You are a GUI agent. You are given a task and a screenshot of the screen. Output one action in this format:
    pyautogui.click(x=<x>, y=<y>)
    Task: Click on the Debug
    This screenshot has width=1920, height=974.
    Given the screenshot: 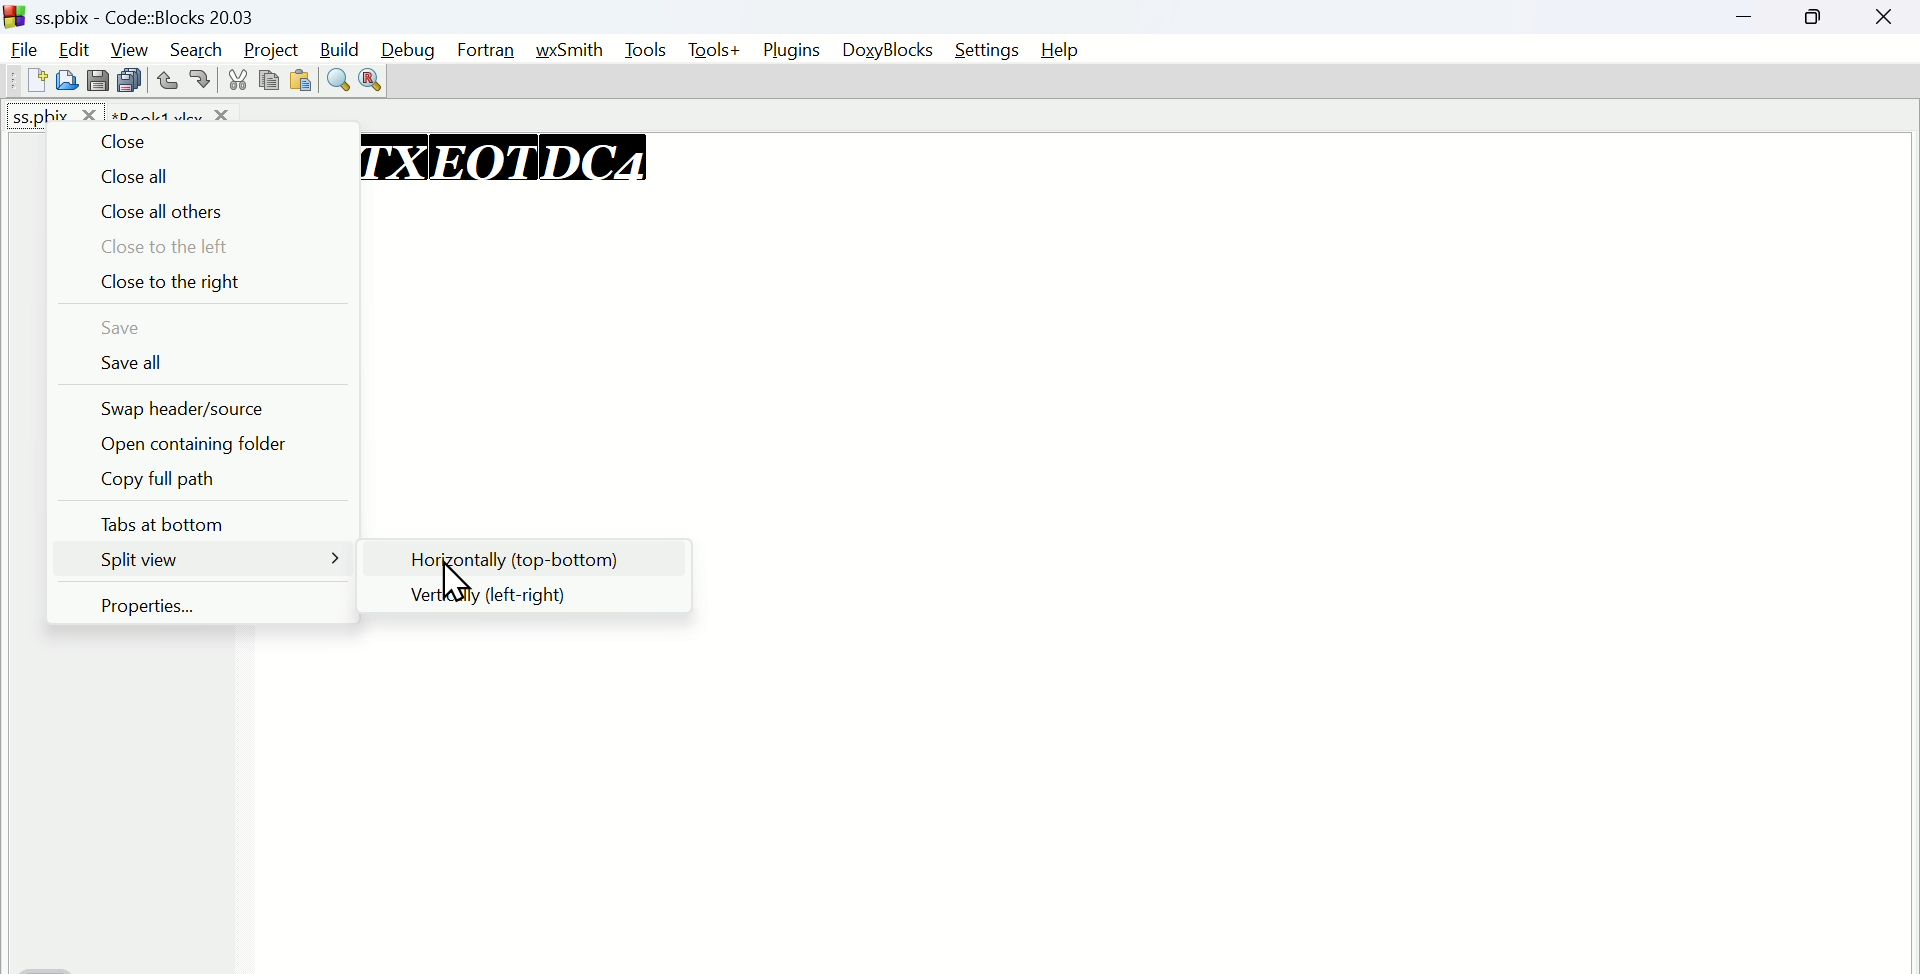 What is the action you would take?
    pyautogui.click(x=413, y=46)
    